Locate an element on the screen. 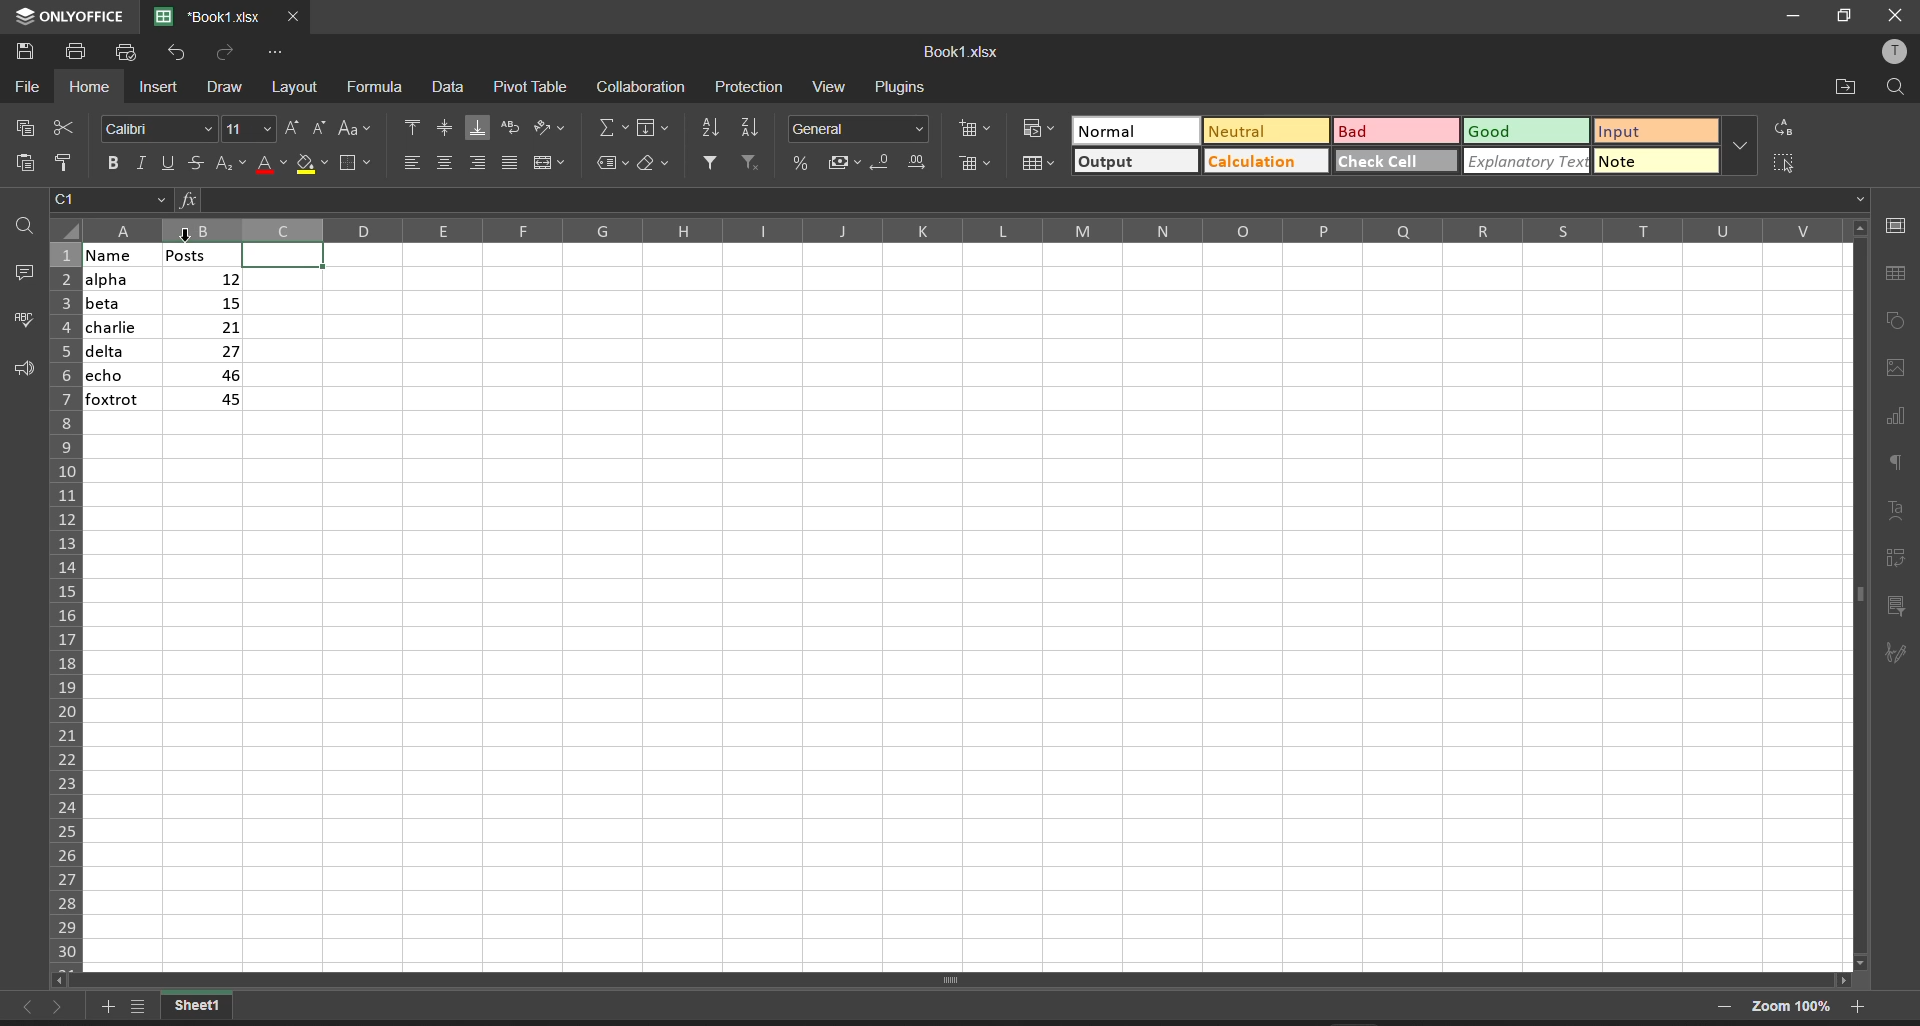  bold is located at coordinates (108, 166).